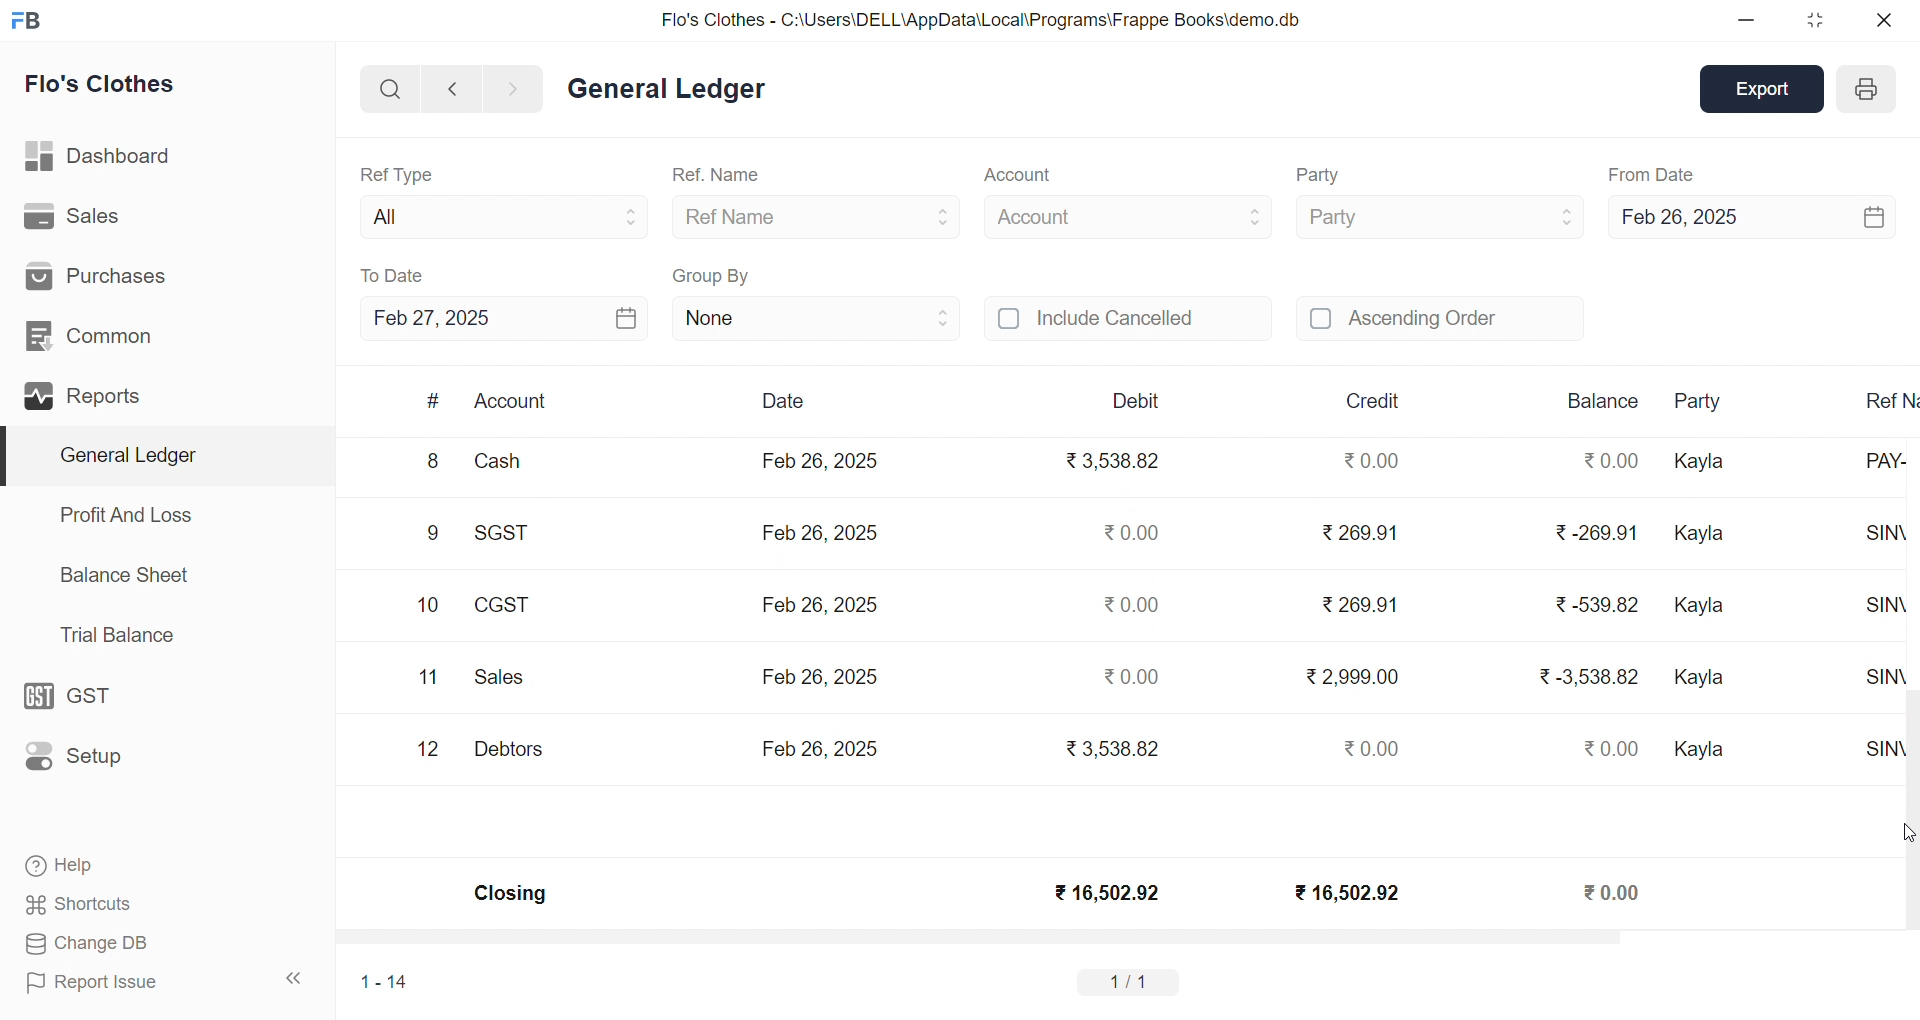 The image size is (1920, 1020). Describe the element at coordinates (84, 942) in the screenshot. I see `Change DB` at that location.